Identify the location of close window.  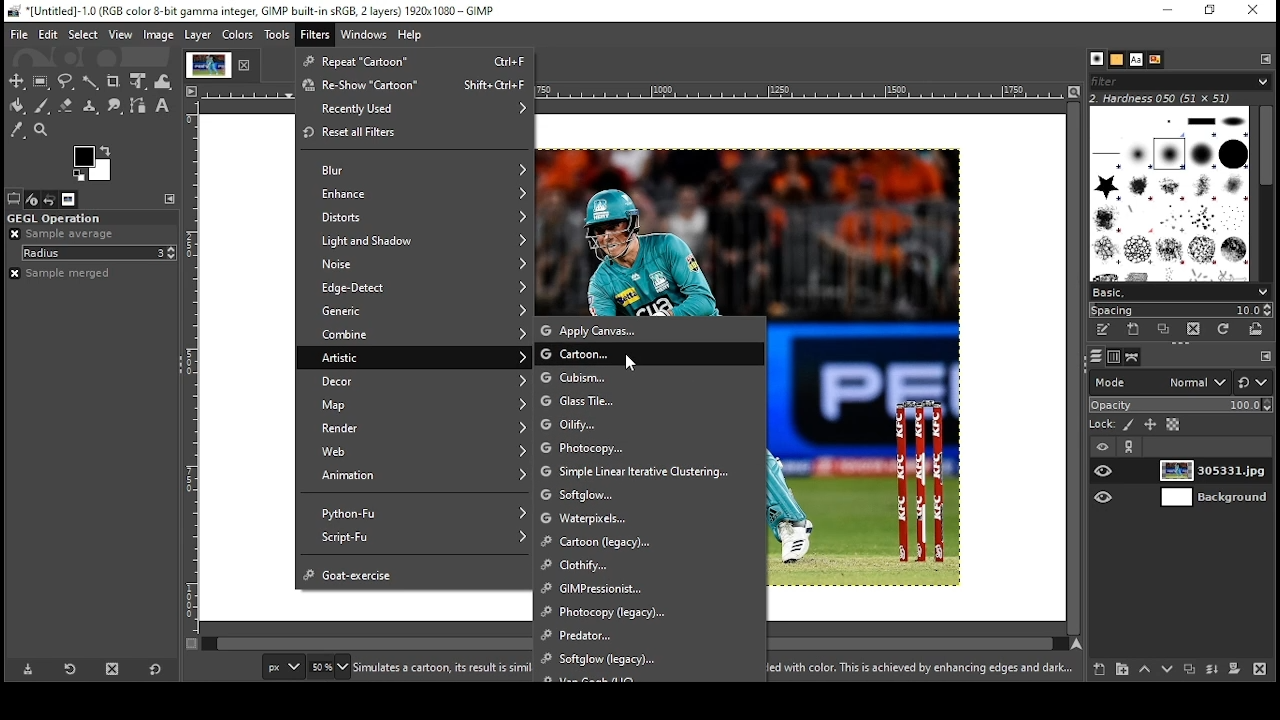
(1252, 10).